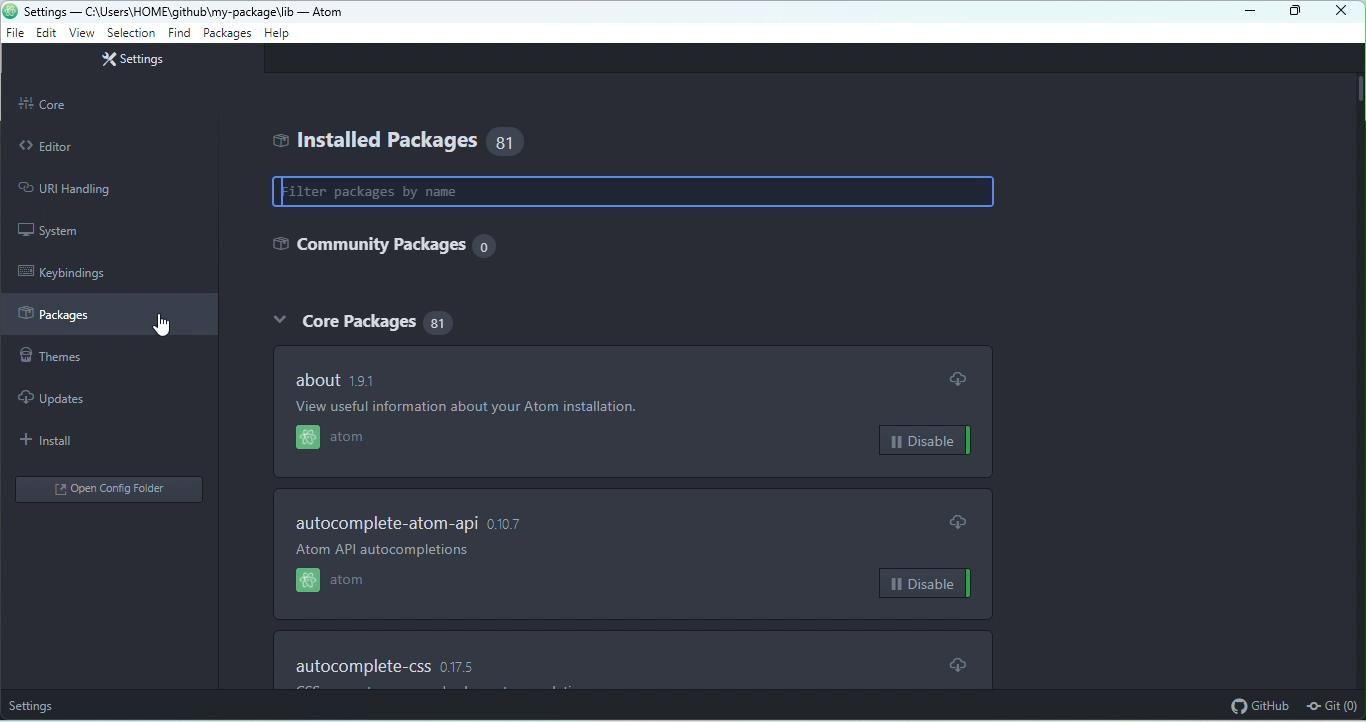 This screenshot has height=722, width=1366. I want to click on core, so click(112, 105).